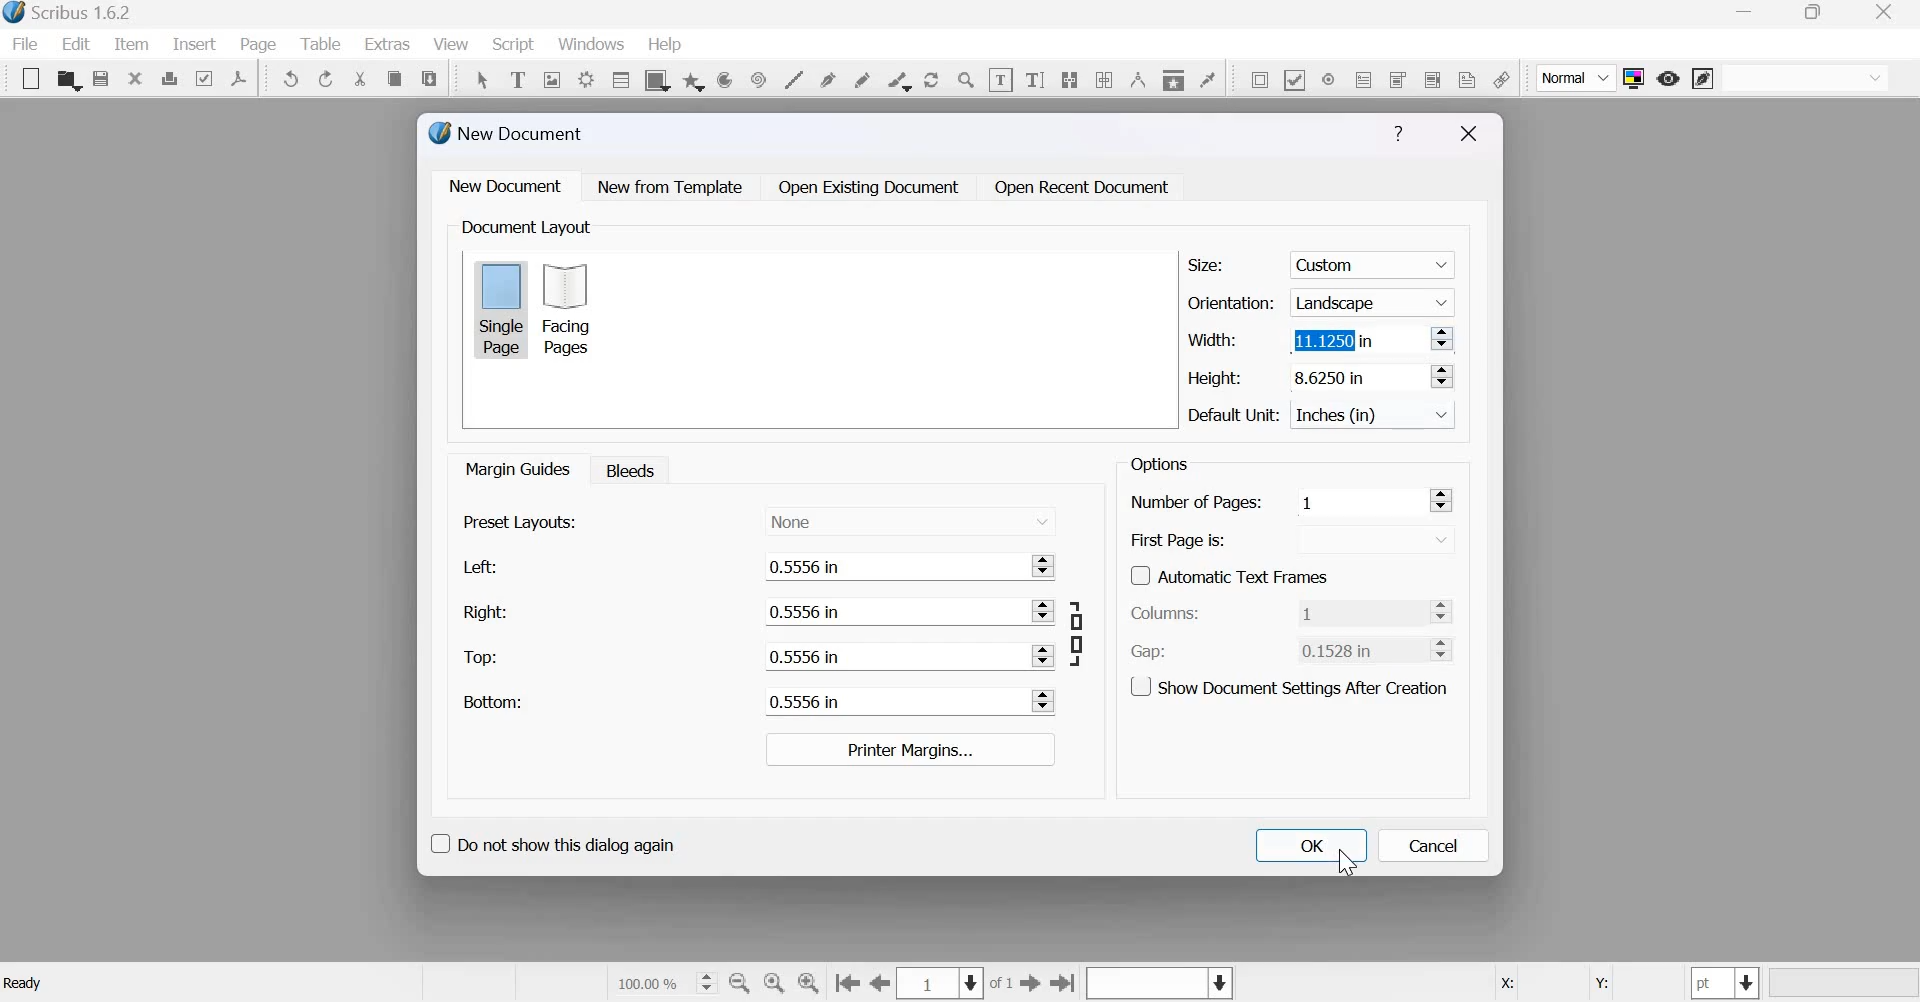 The height and width of the screenshot is (1002, 1920). Describe the element at coordinates (810, 983) in the screenshot. I see `zoom in by the stepping value in Tools preferences` at that location.